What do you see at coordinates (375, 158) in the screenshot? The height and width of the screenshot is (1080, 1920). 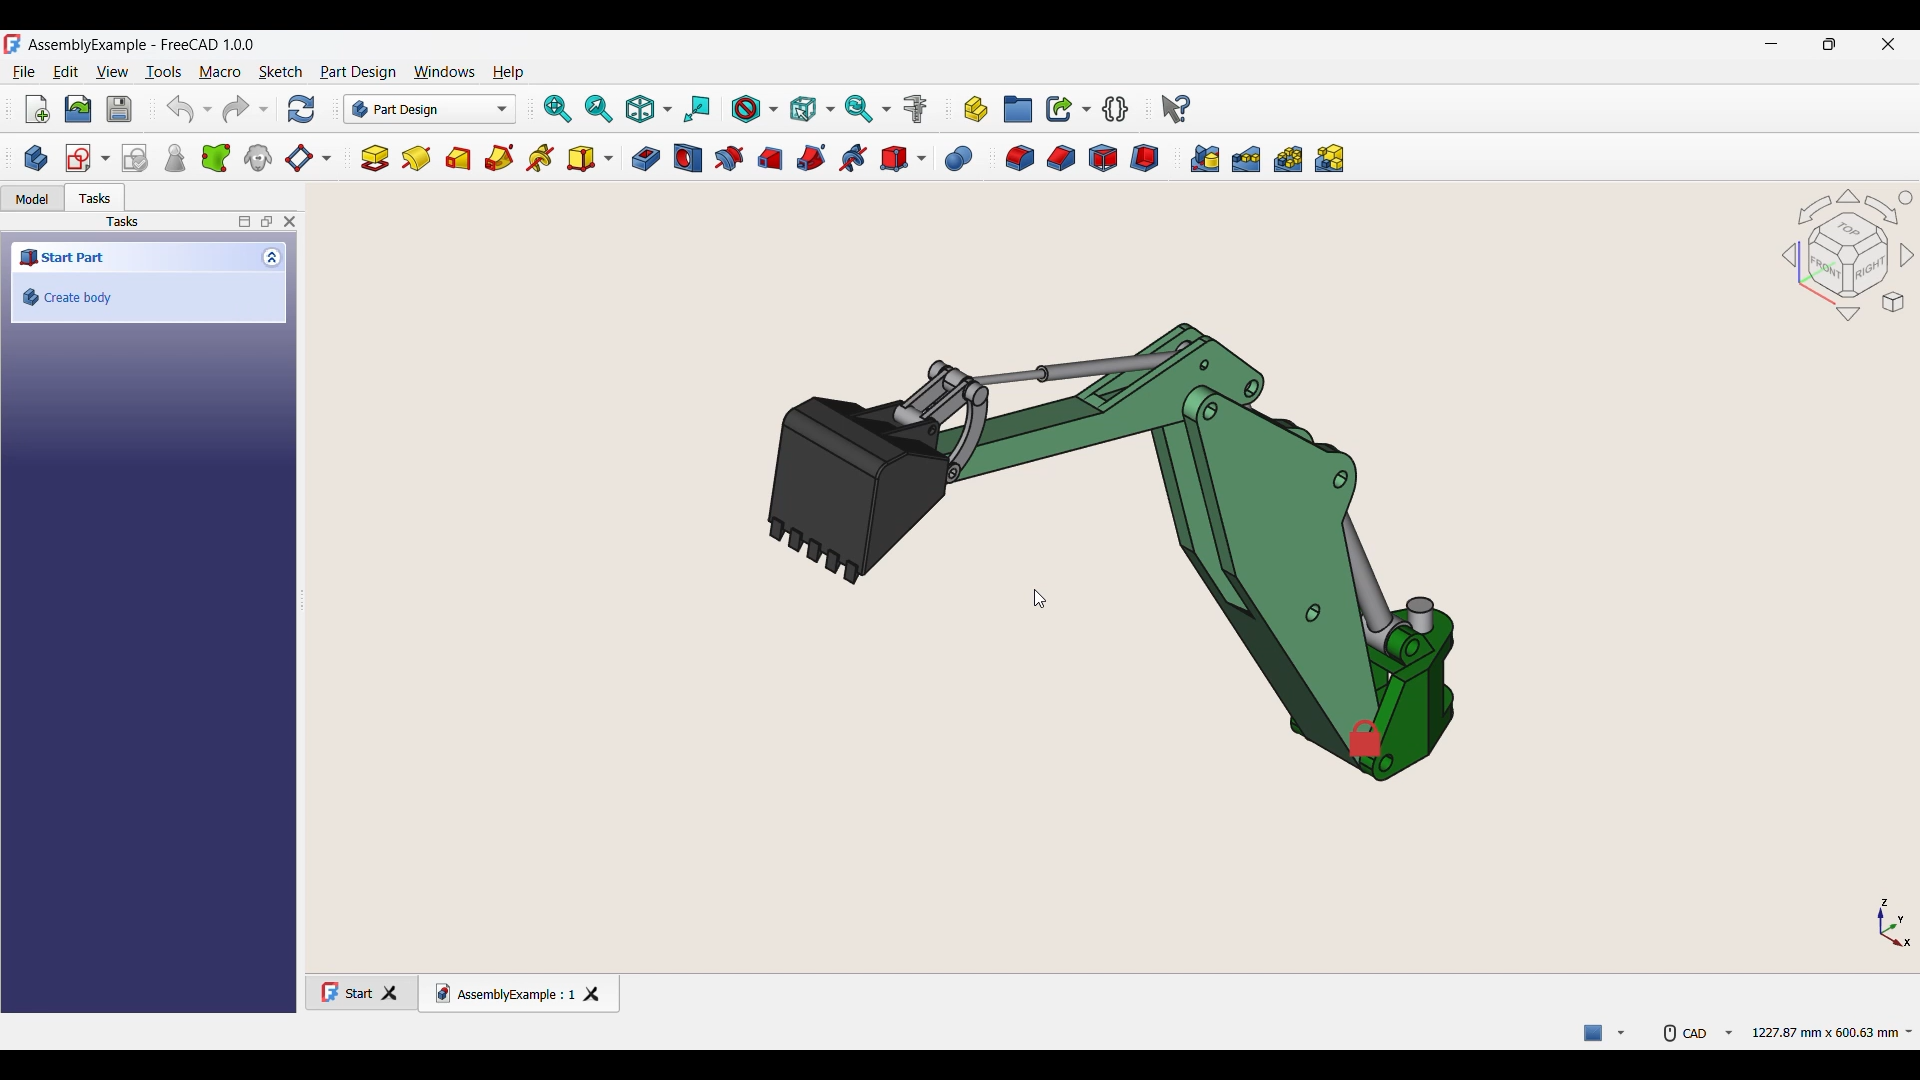 I see `Pad` at bounding box center [375, 158].